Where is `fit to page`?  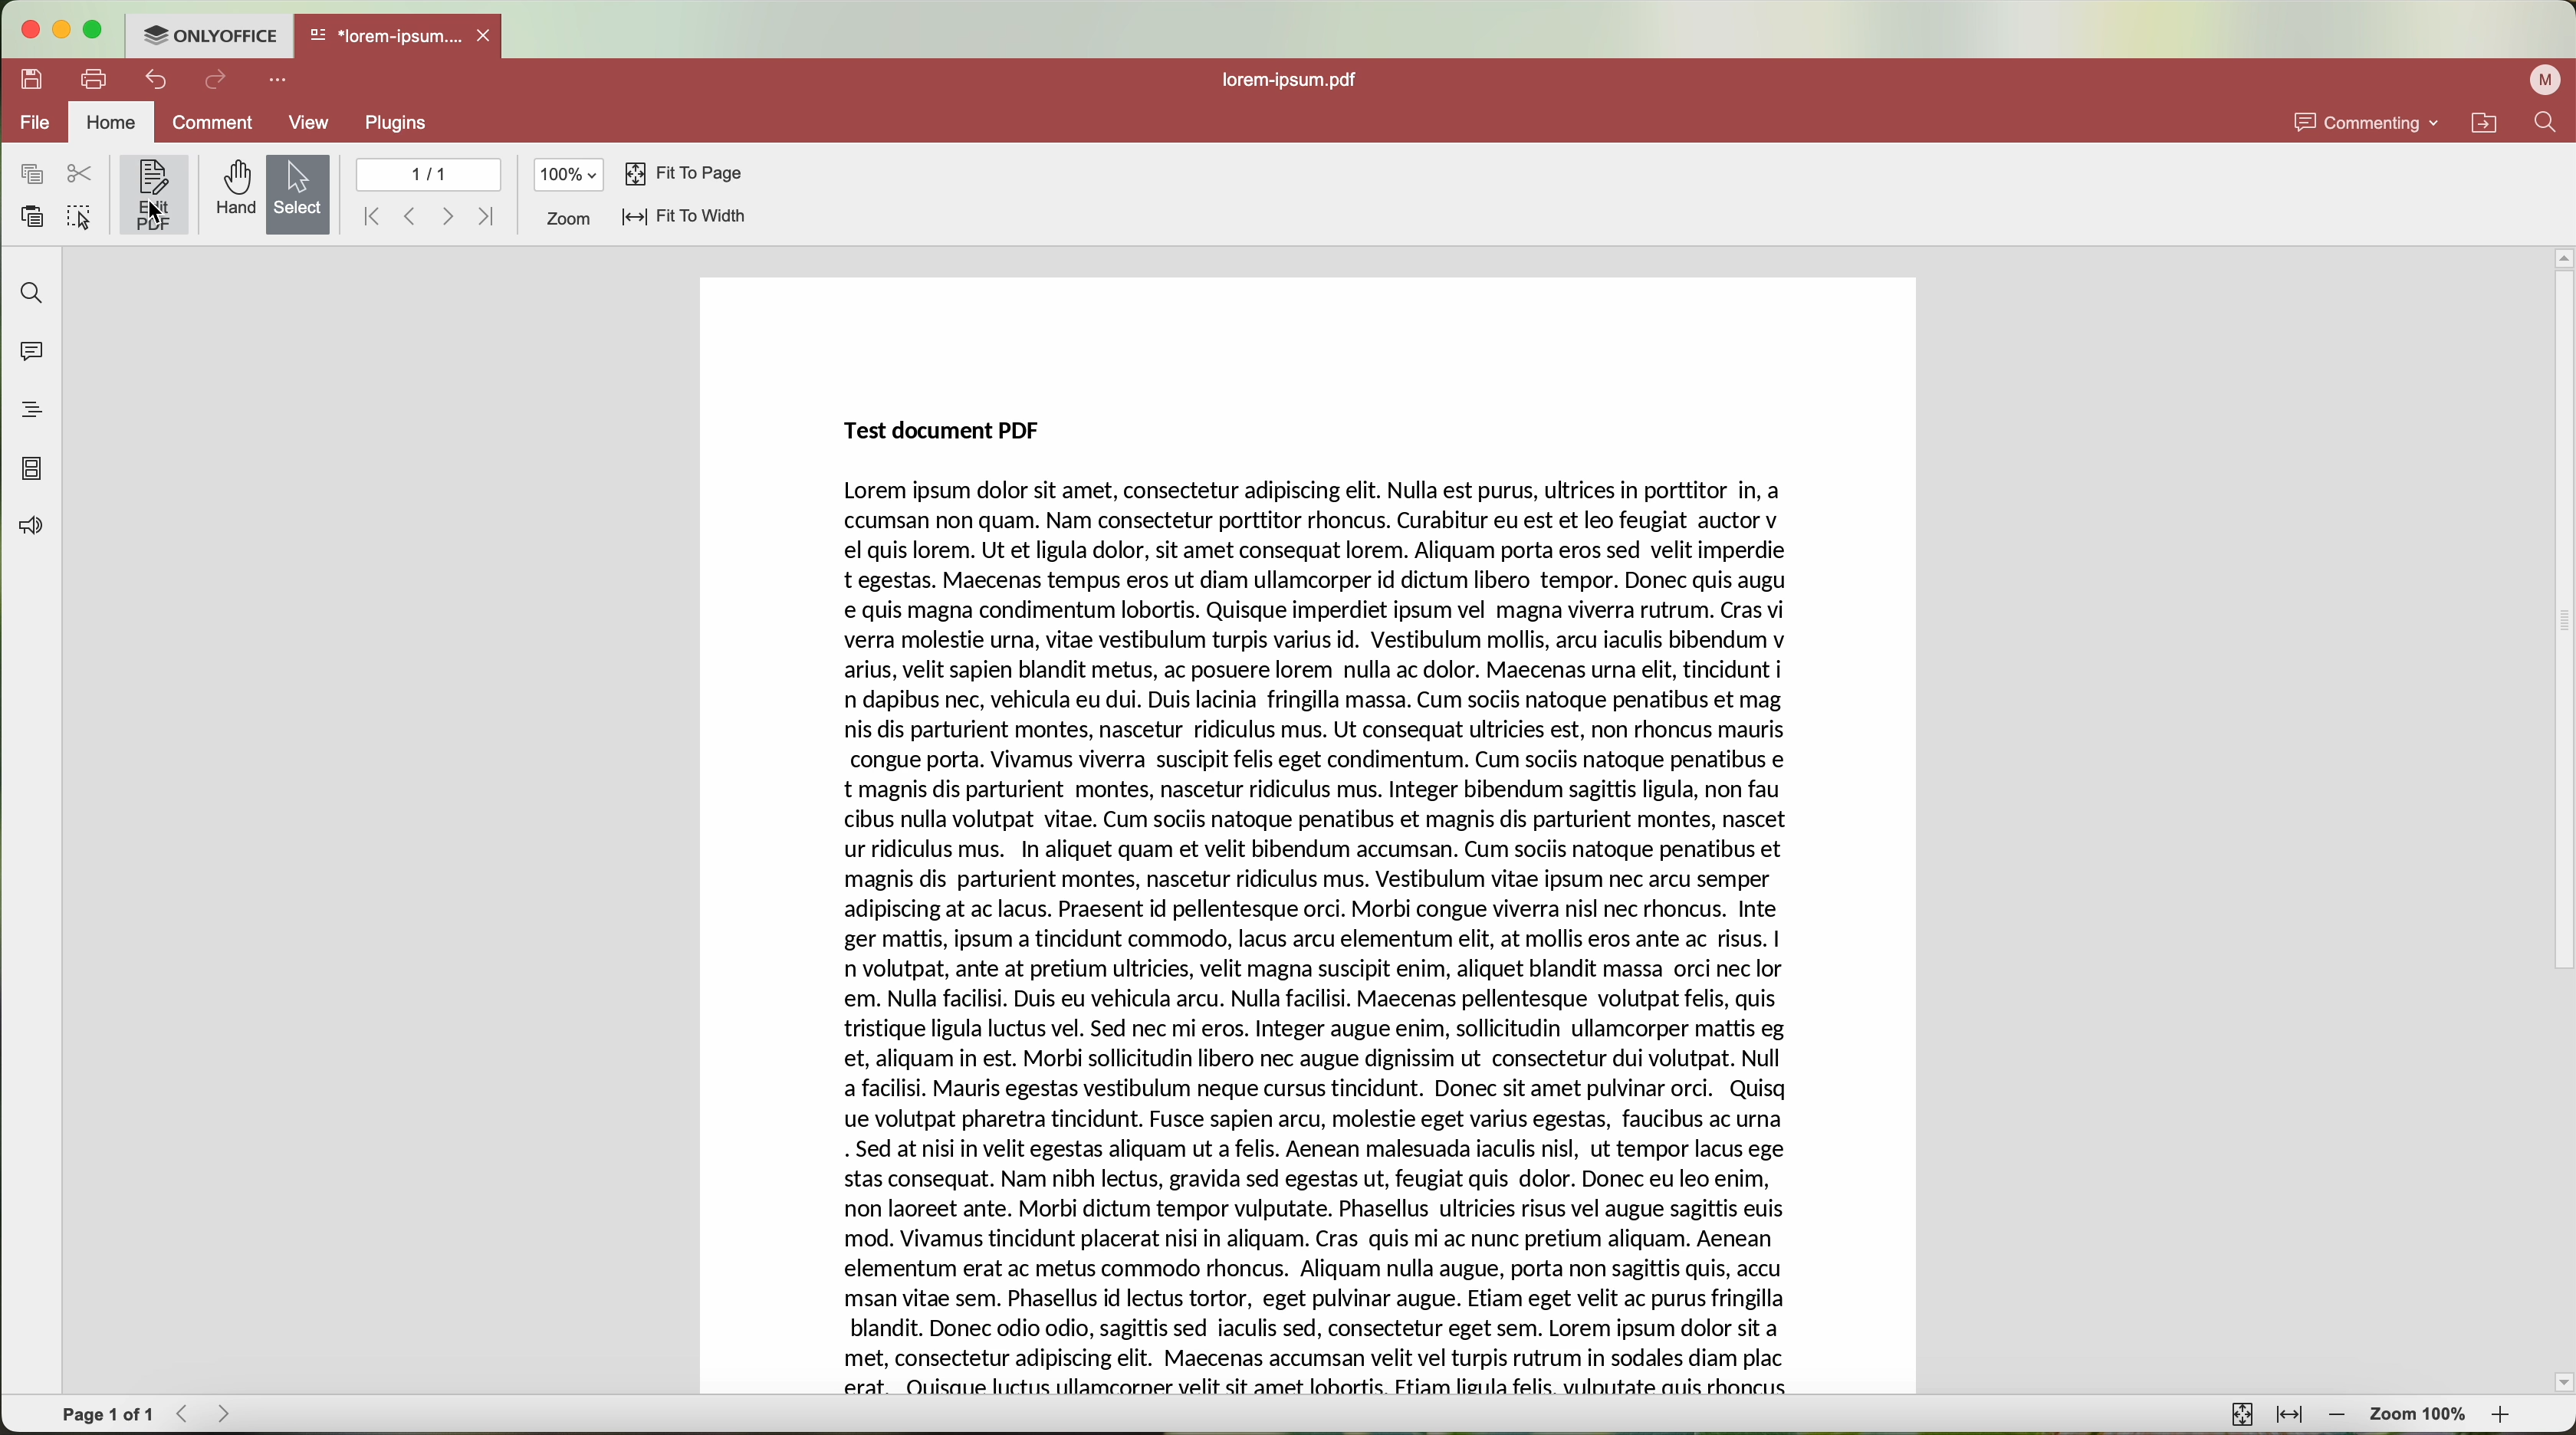
fit to page is located at coordinates (679, 172).